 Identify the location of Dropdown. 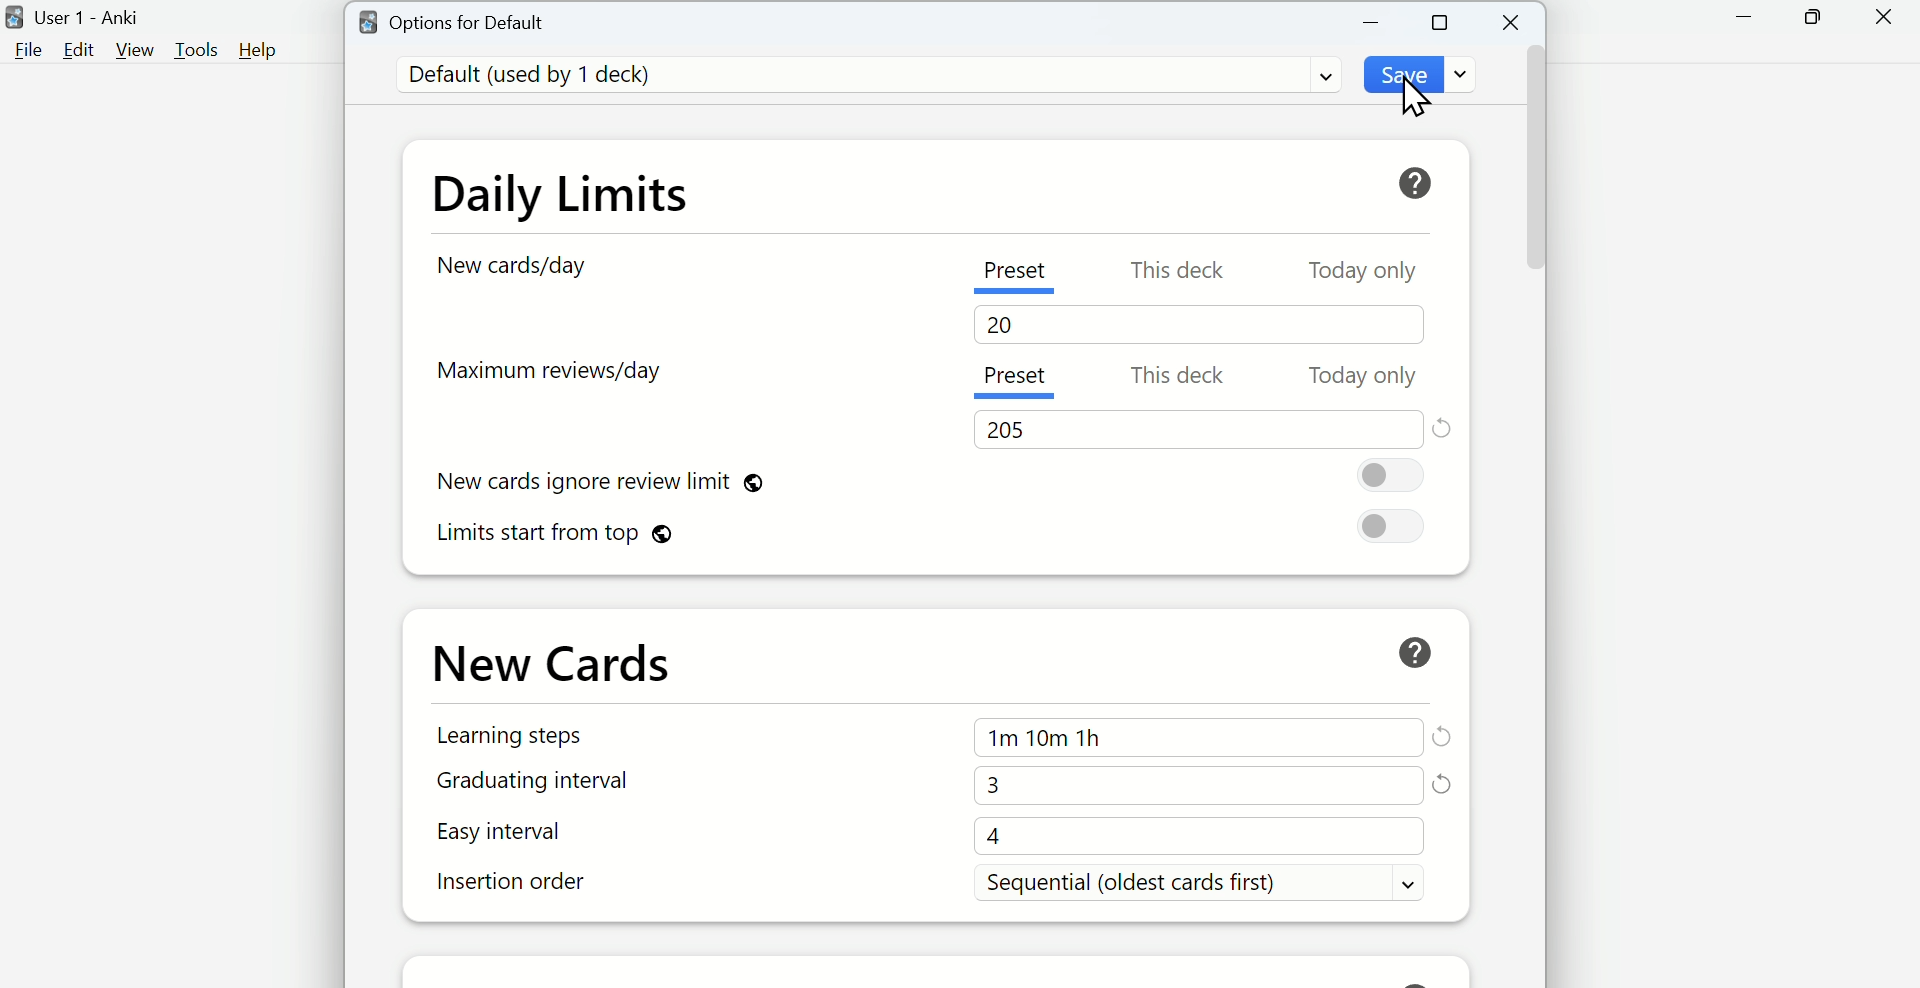
(1314, 78).